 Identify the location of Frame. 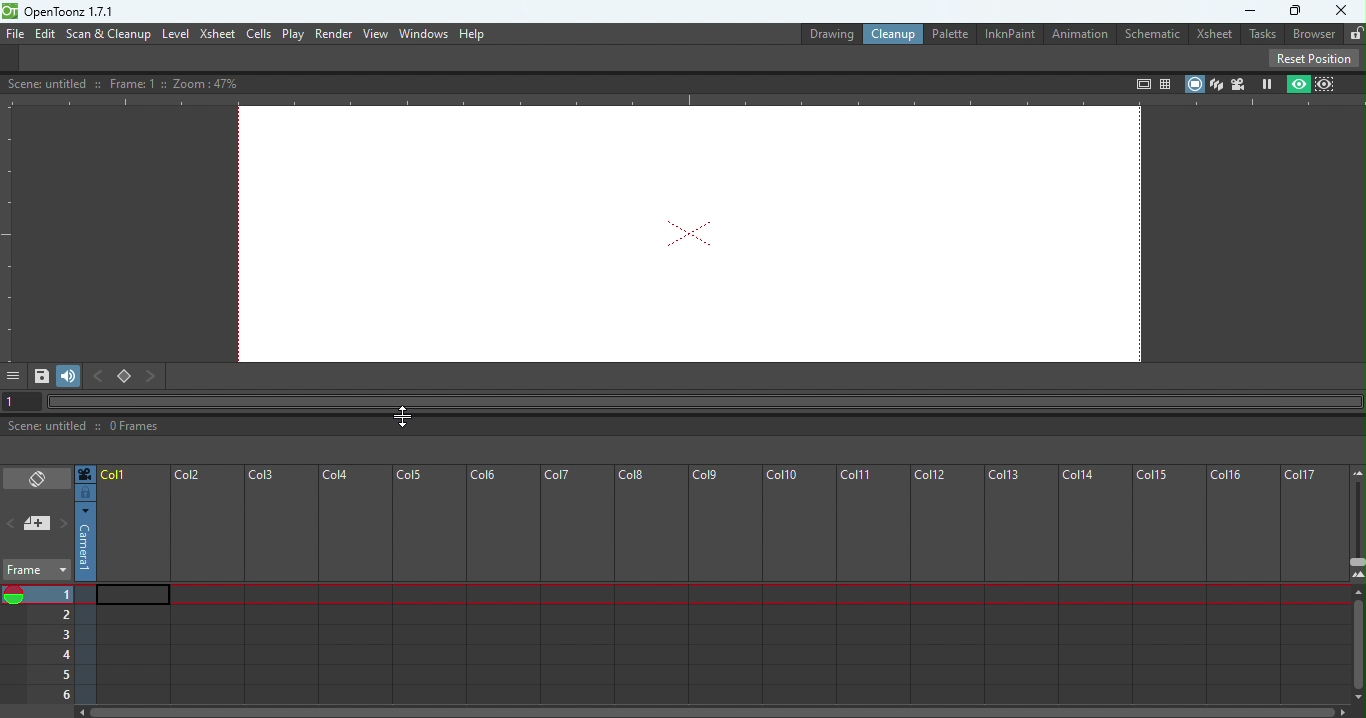
(38, 564).